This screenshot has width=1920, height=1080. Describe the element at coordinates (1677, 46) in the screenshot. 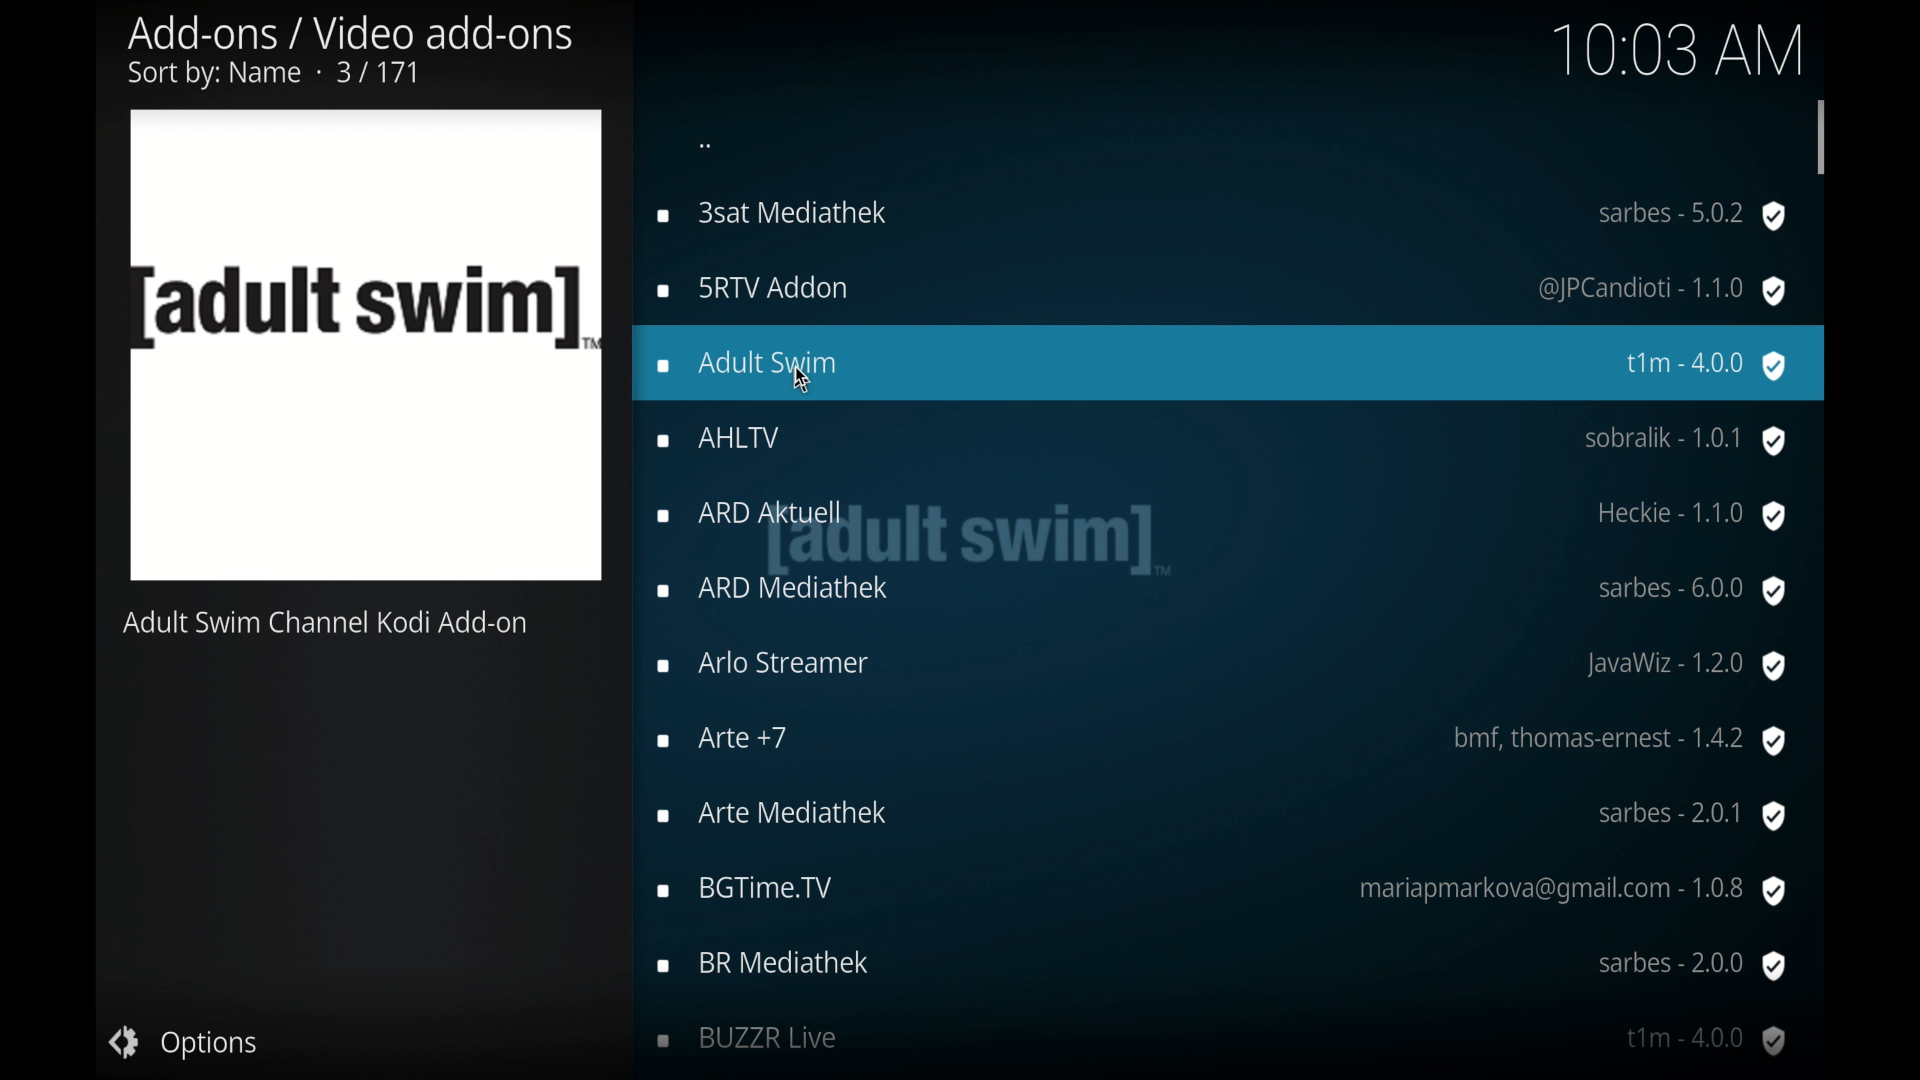

I see `time` at that location.